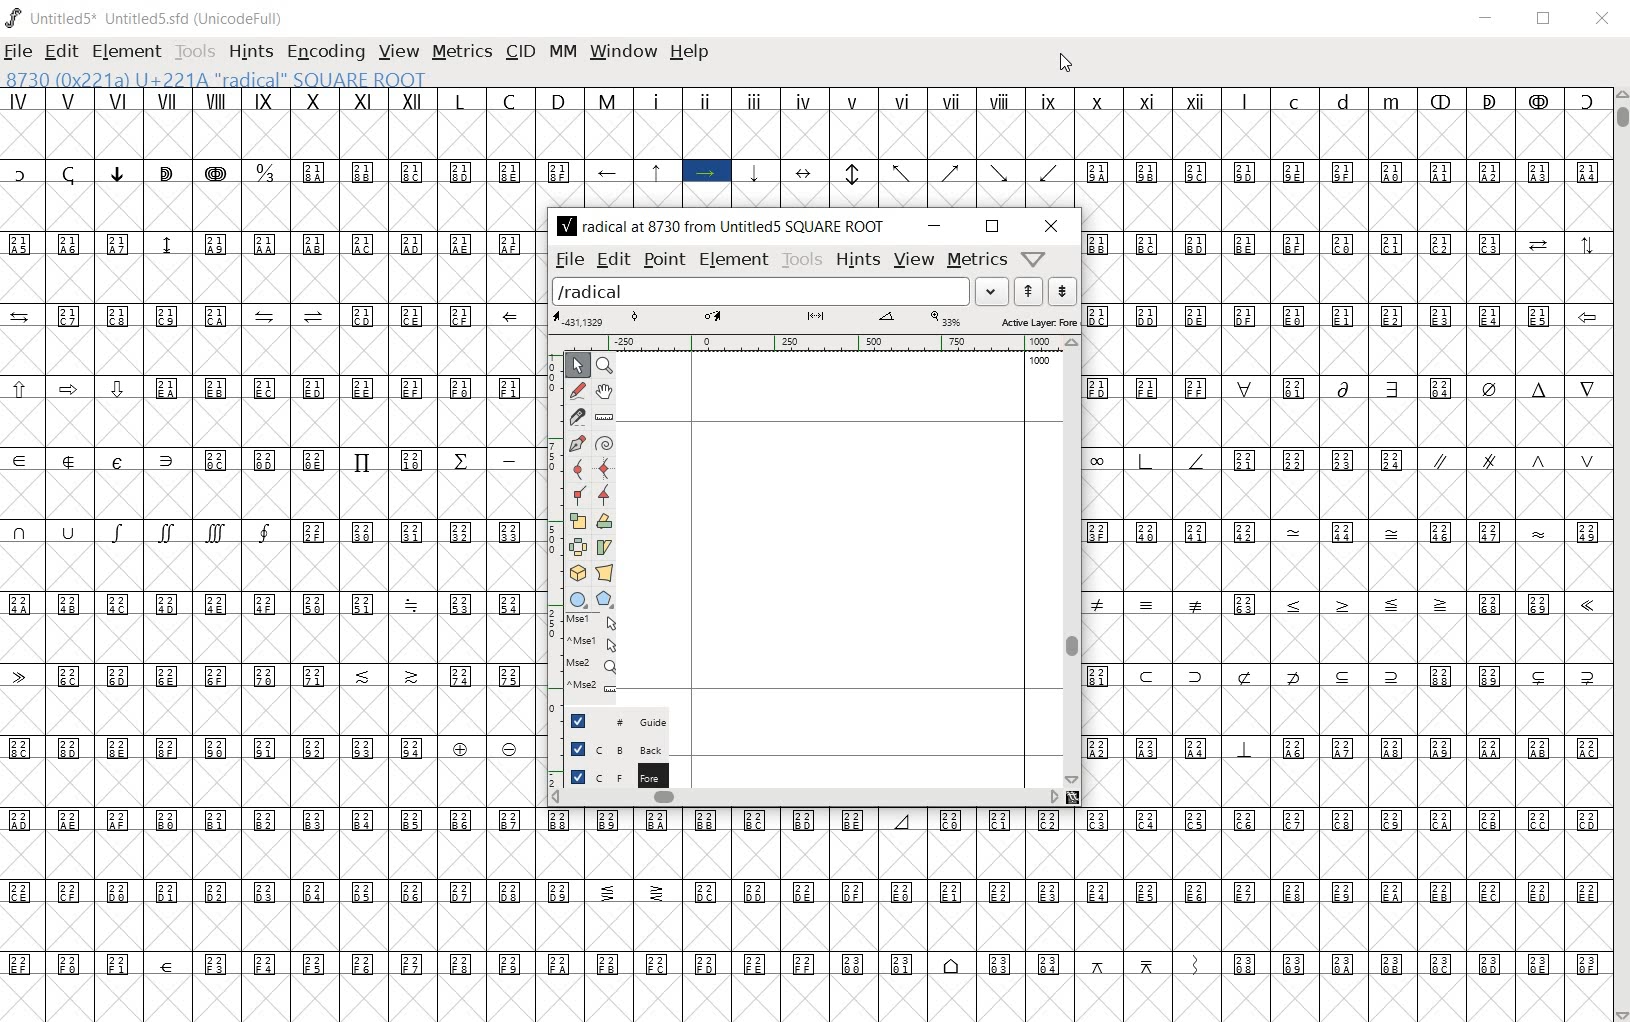  Describe the element at coordinates (612, 260) in the screenshot. I see `edit` at that location.